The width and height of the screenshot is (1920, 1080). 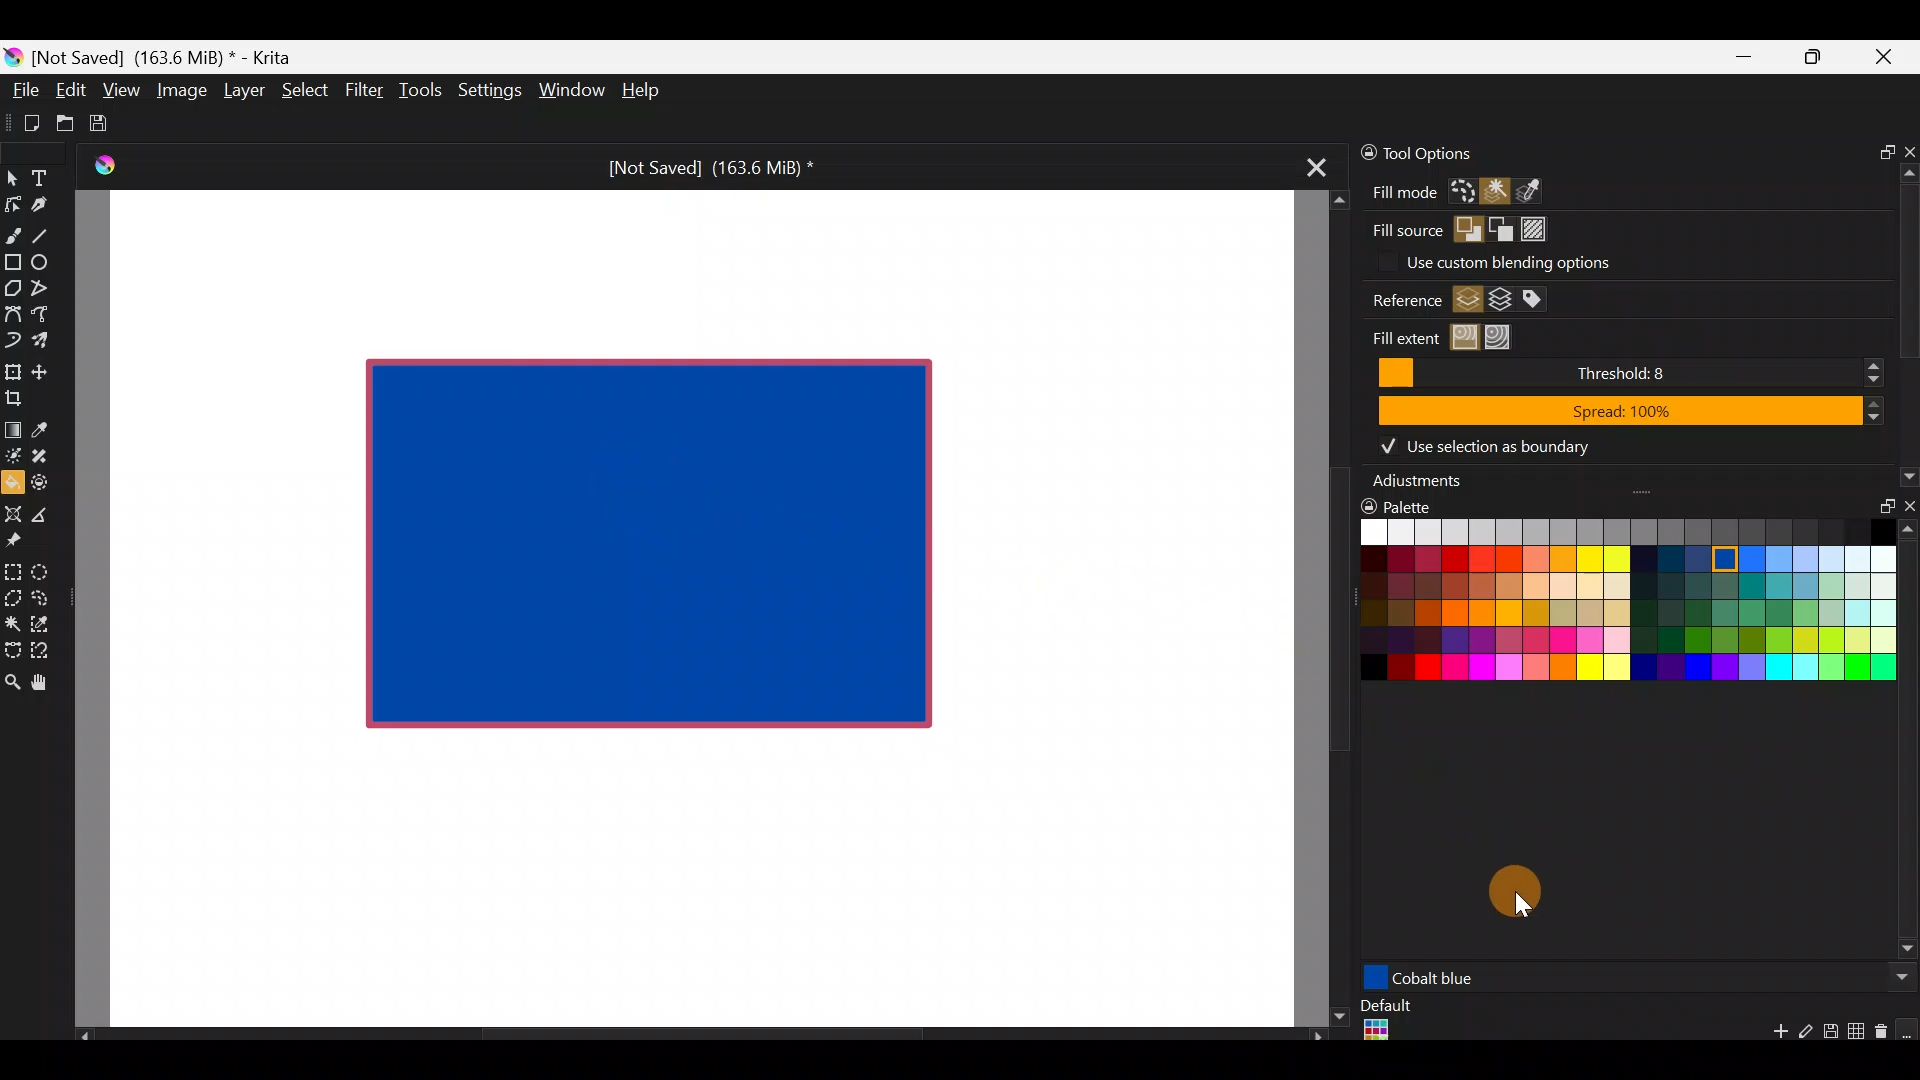 What do you see at coordinates (1463, 191) in the screenshot?
I see `Fill the active selection or the entire canvas` at bounding box center [1463, 191].